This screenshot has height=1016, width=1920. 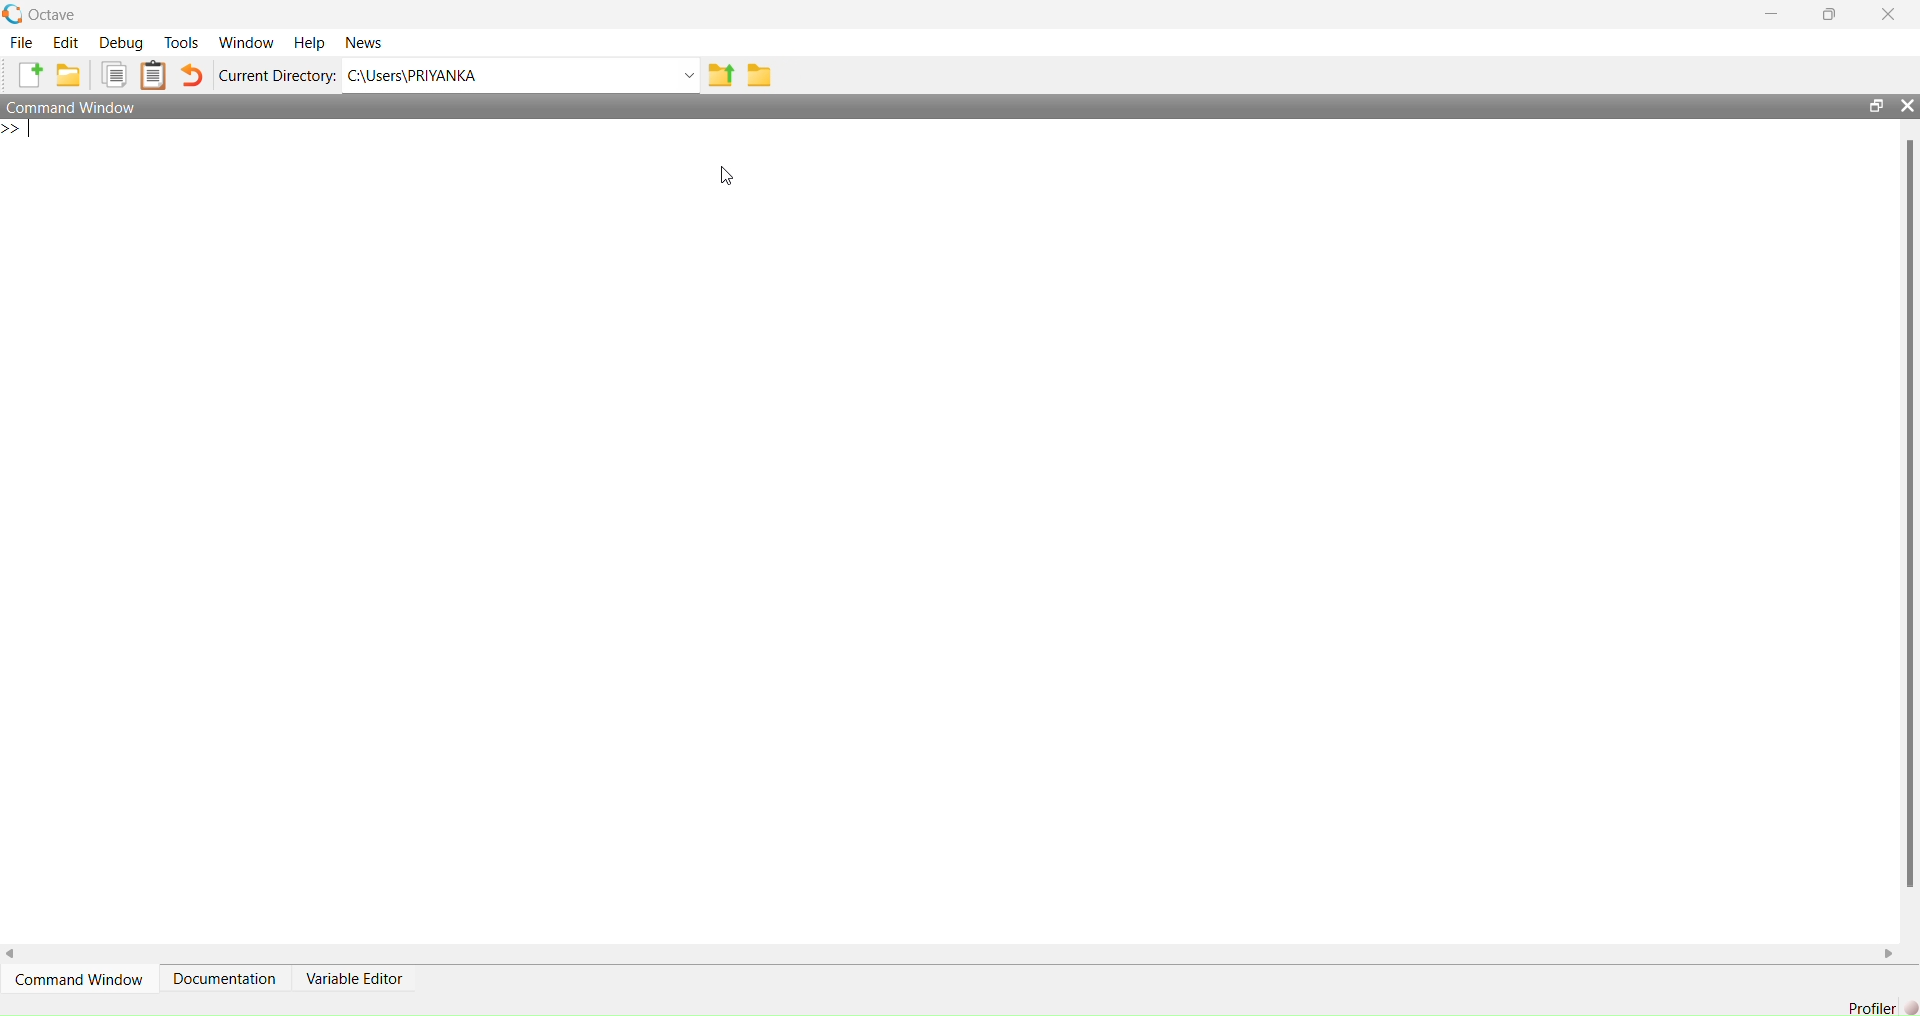 What do you see at coordinates (12, 954) in the screenshot?
I see `scroll left` at bounding box center [12, 954].